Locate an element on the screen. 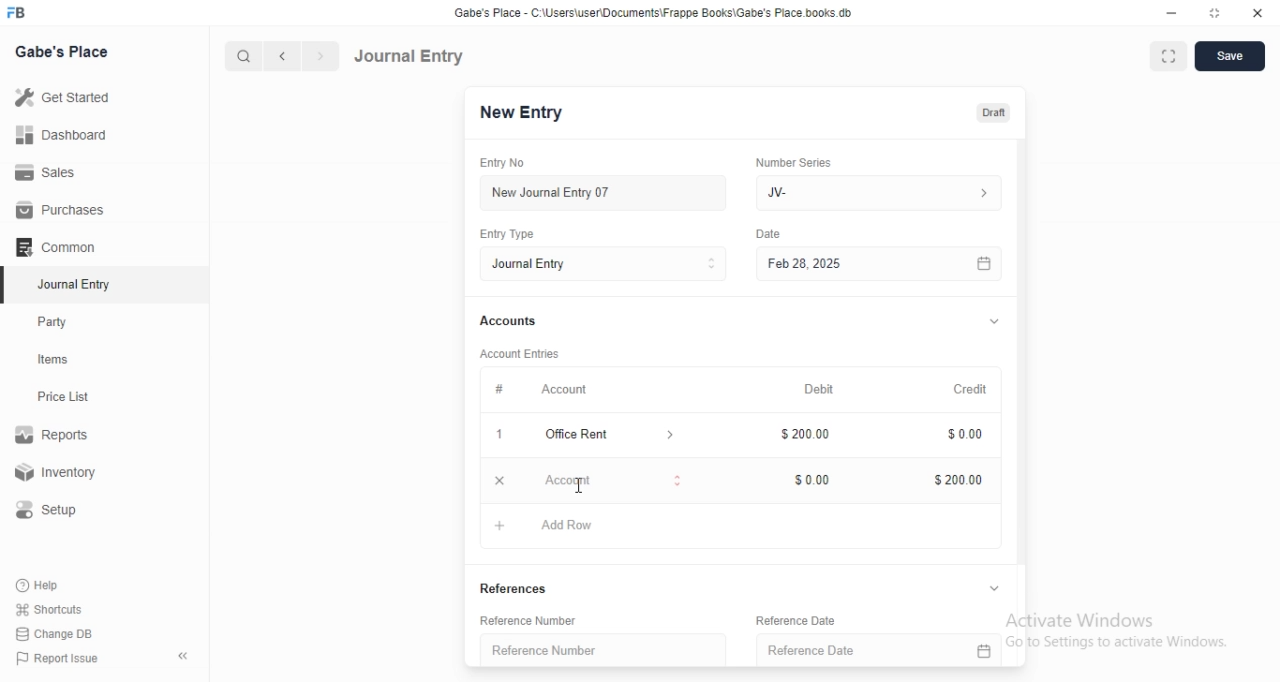 The width and height of the screenshot is (1280, 682). x Office Rent > is located at coordinates (588, 435).